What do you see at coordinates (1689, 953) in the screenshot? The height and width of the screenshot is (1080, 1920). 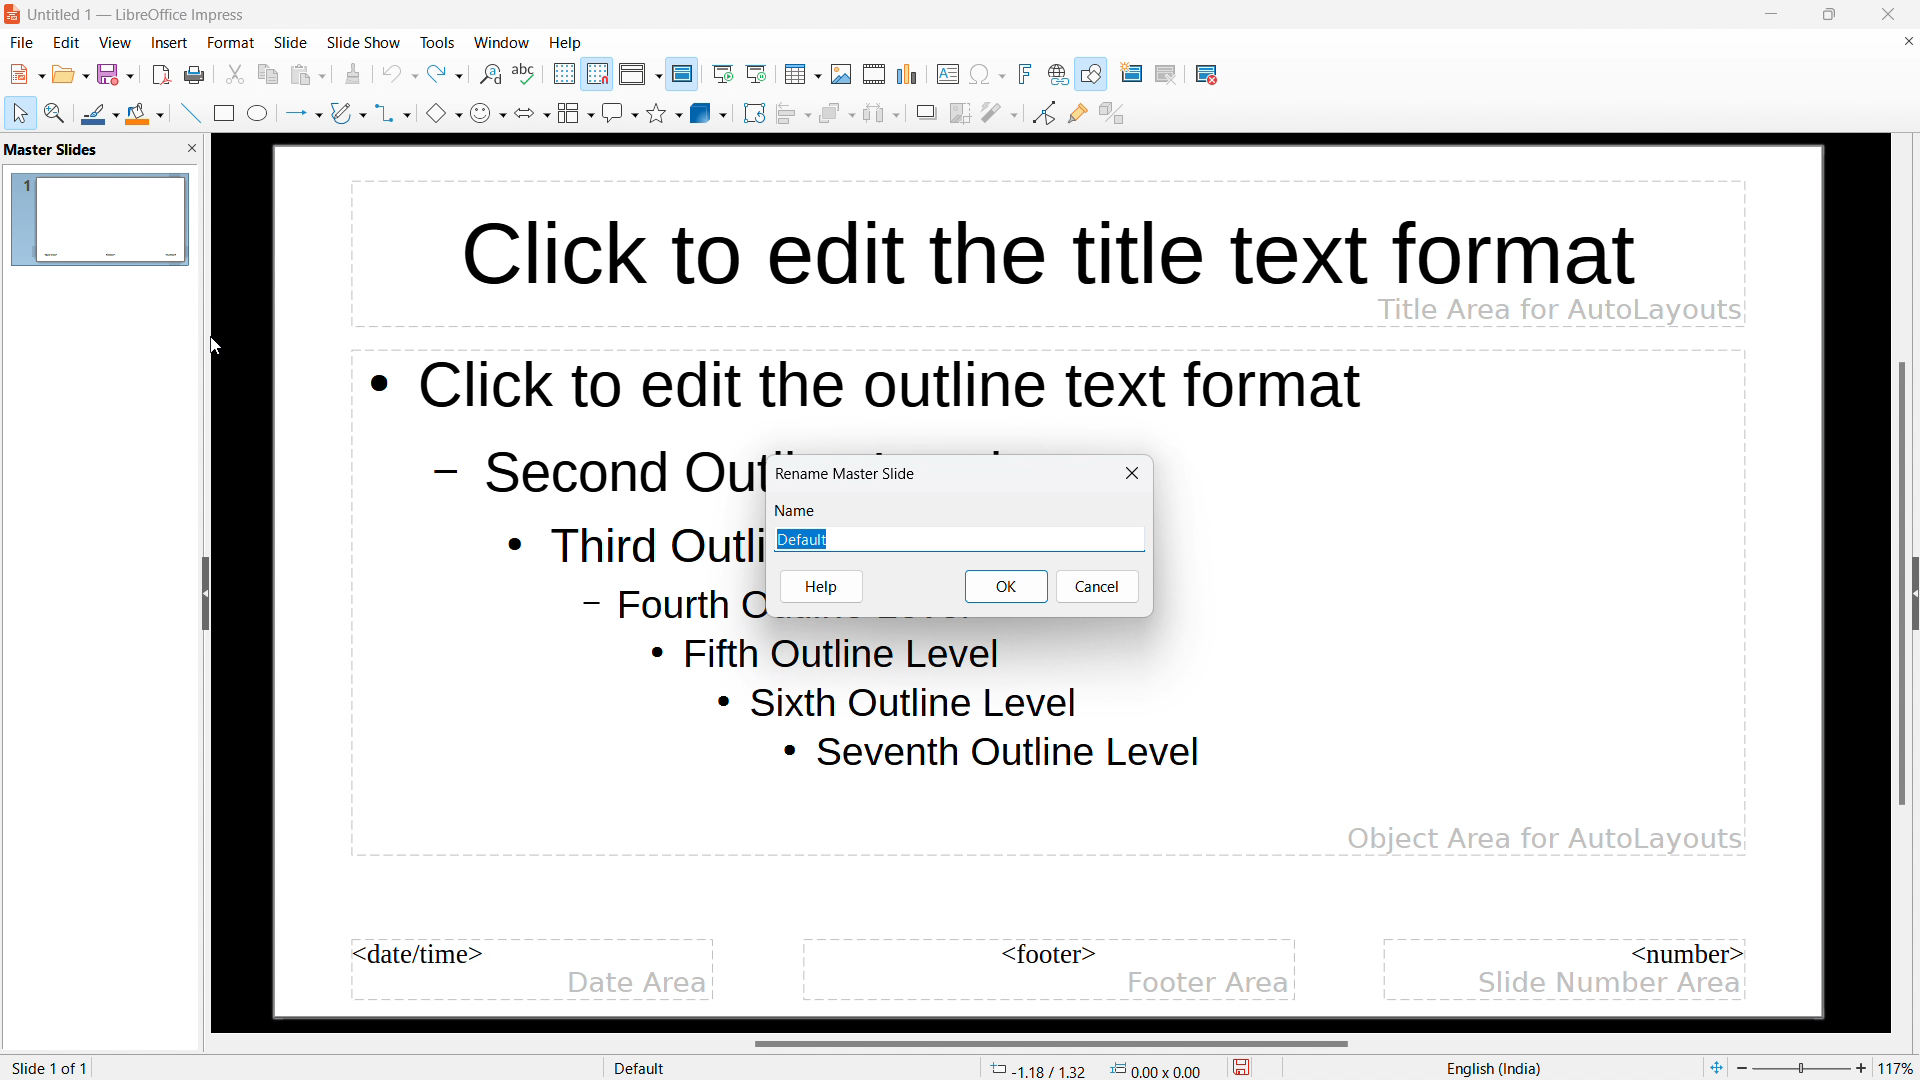 I see `<number>` at bounding box center [1689, 953].